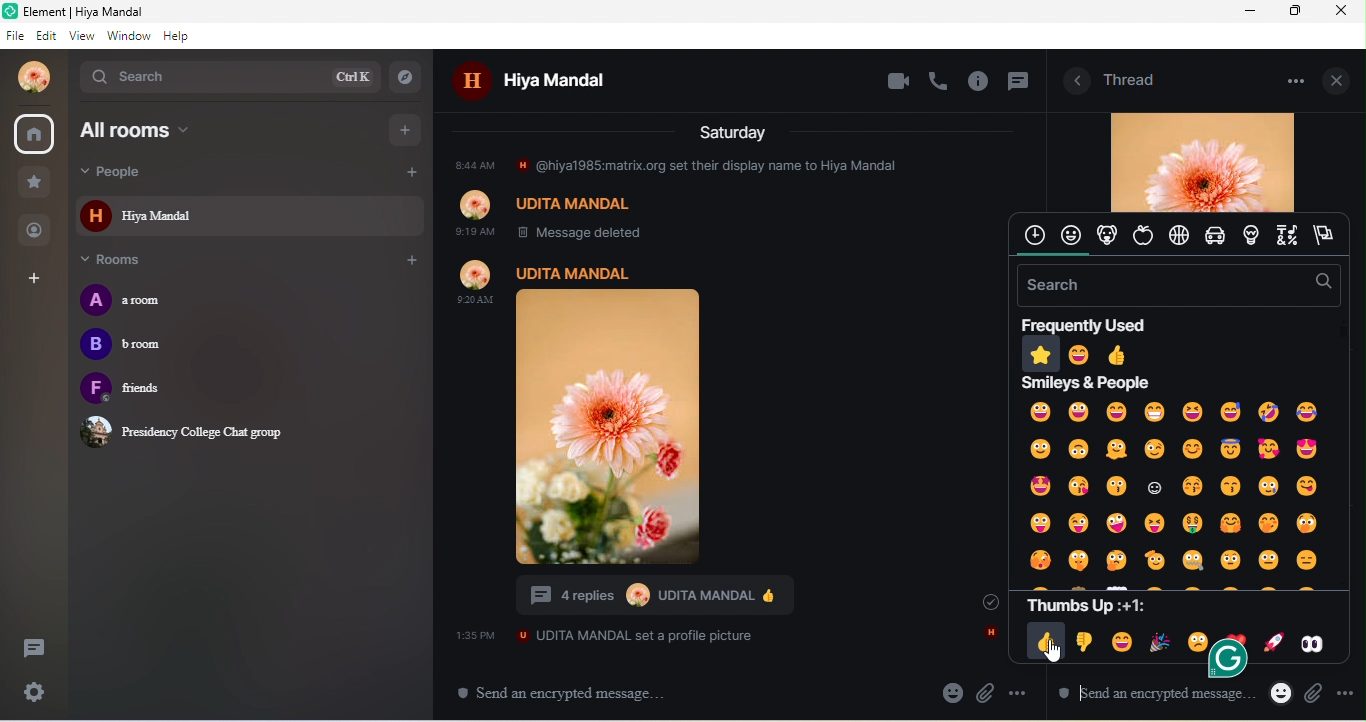  I want to click on attachment, so click(1314, 696).